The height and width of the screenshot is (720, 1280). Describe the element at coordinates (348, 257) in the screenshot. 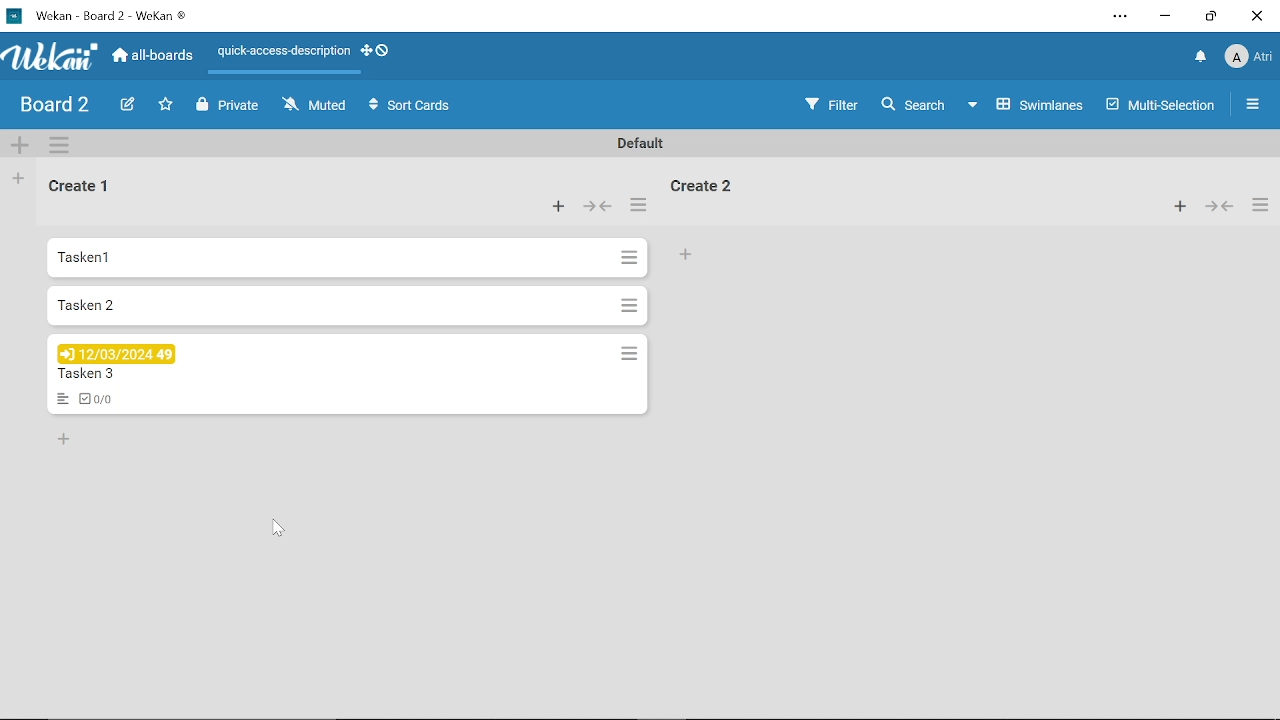

I see `Tasken 1` at that location.